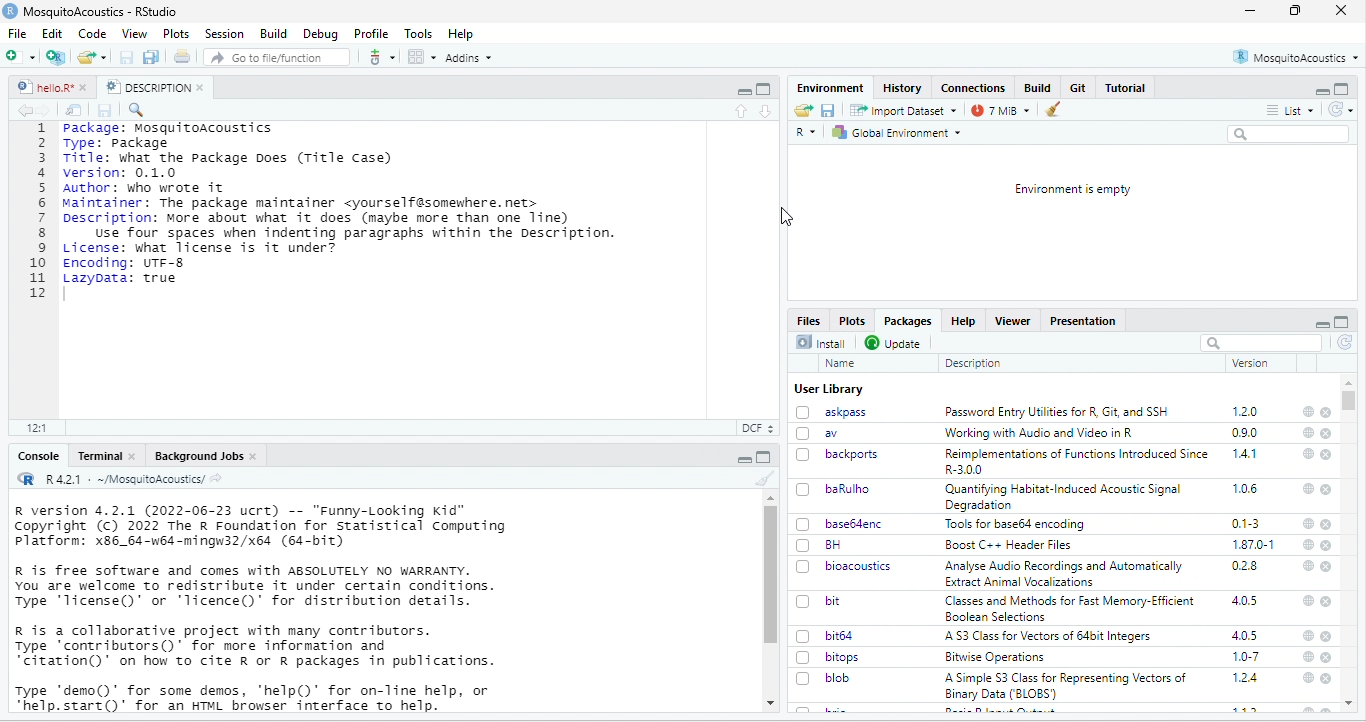  What do you see at coordinates (381, 56) in the screenshot?
I see `more options` at bounding box center [381, 56].